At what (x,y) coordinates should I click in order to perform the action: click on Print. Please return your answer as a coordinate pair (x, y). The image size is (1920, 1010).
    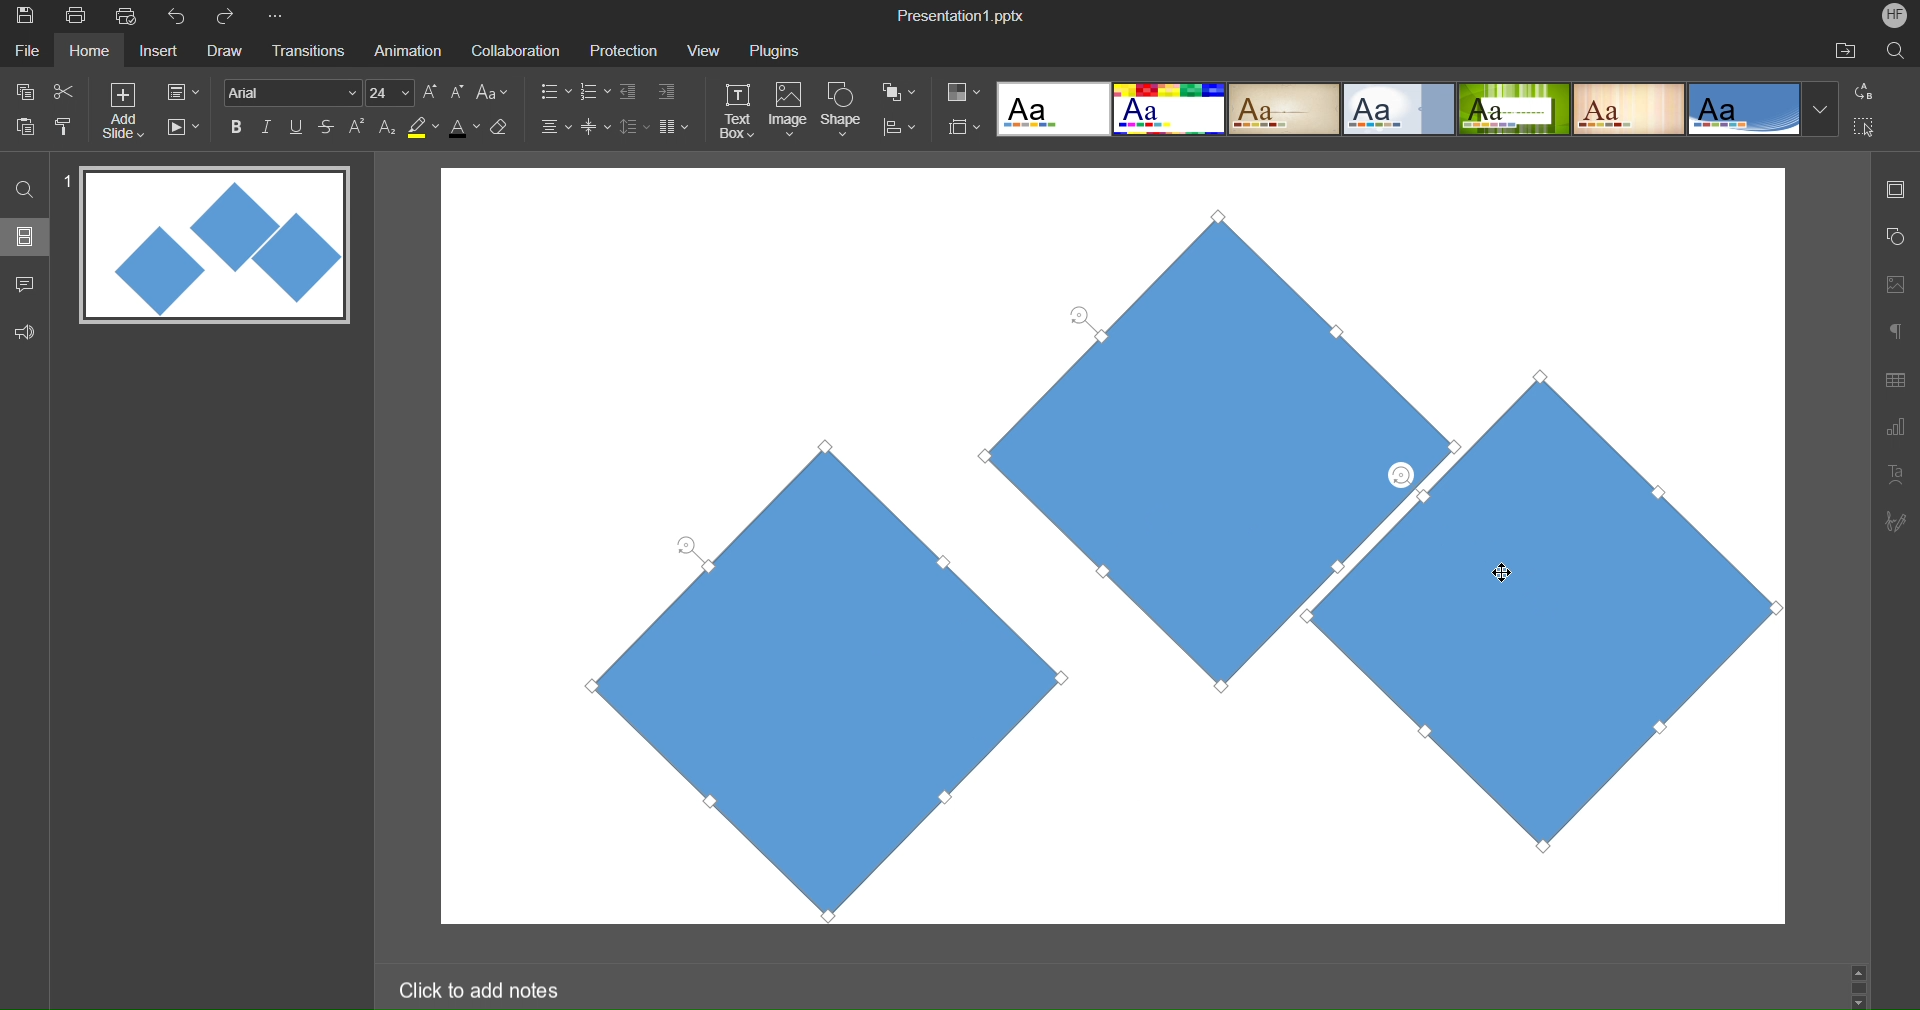
    Looking at the image, I should click on (75, 17).